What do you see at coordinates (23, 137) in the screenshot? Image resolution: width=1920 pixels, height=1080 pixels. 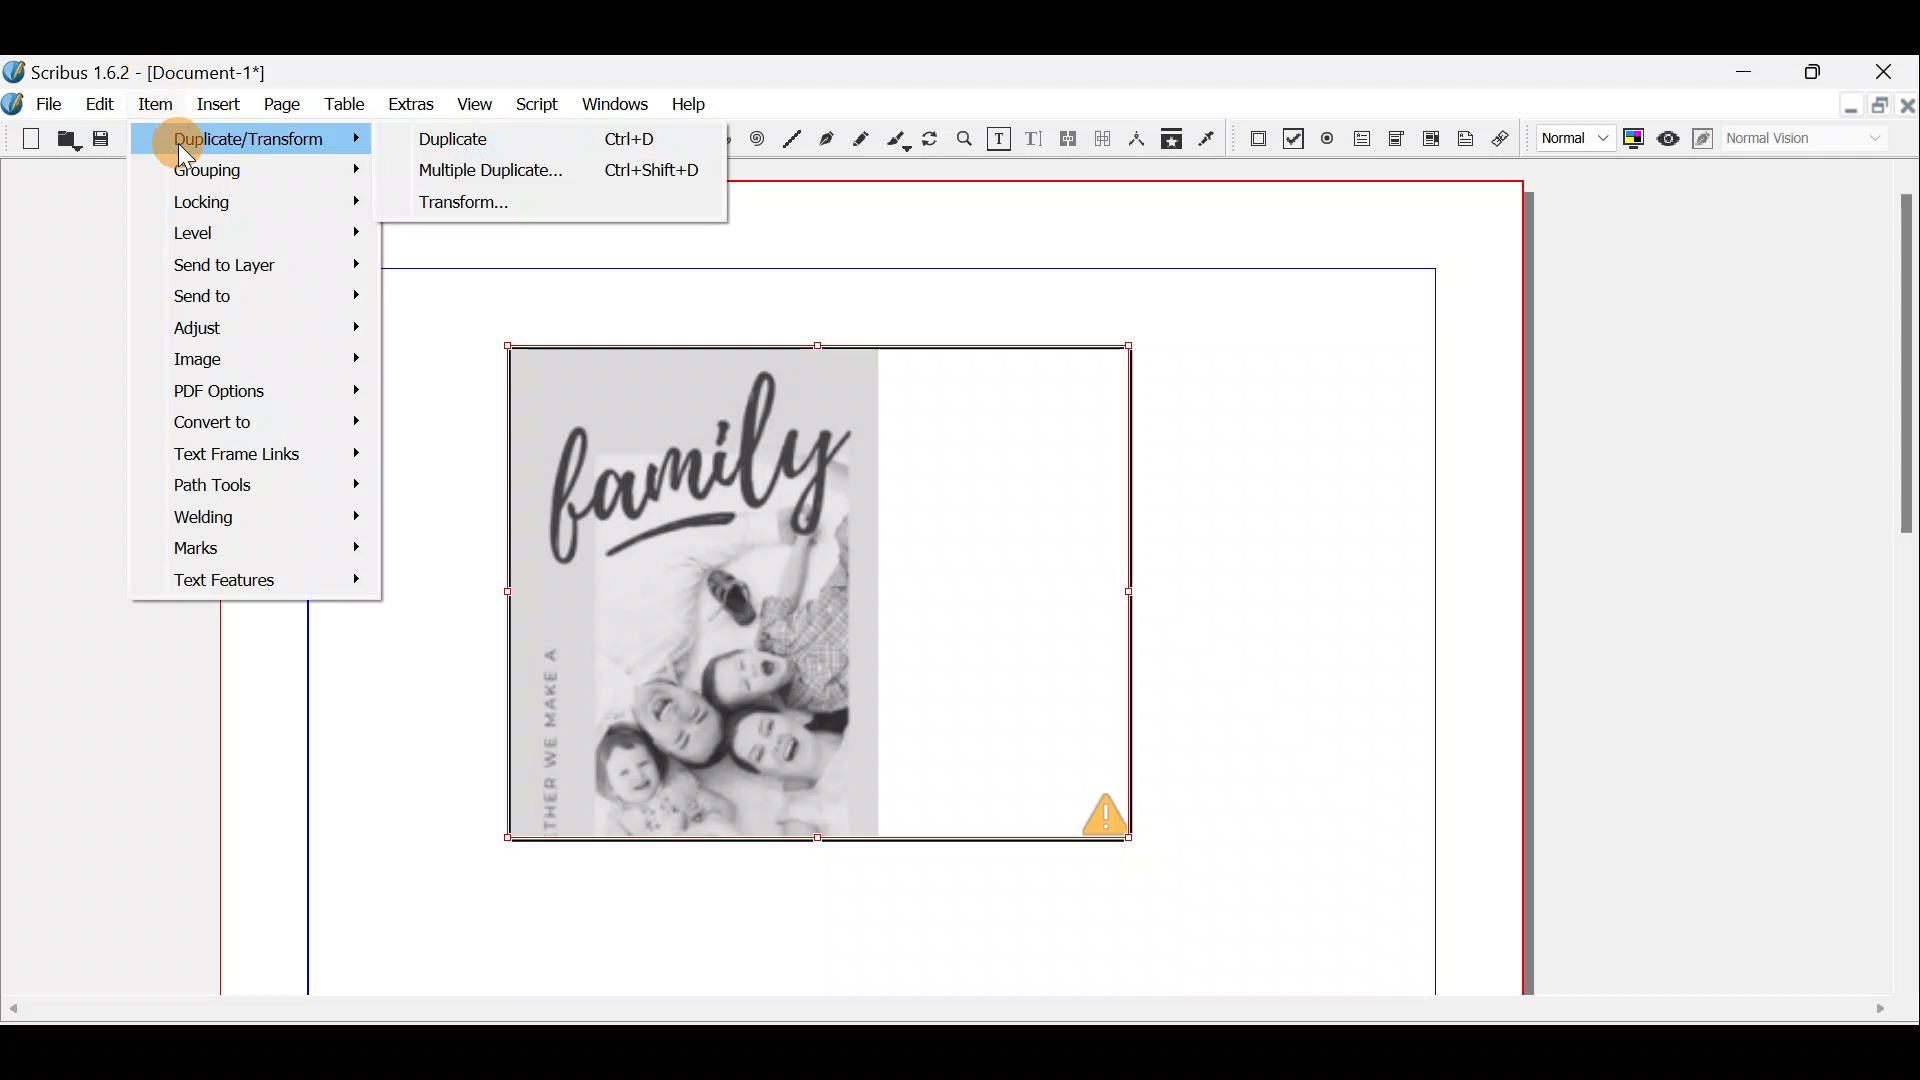 I see `New` at bounding box center [23, 137].